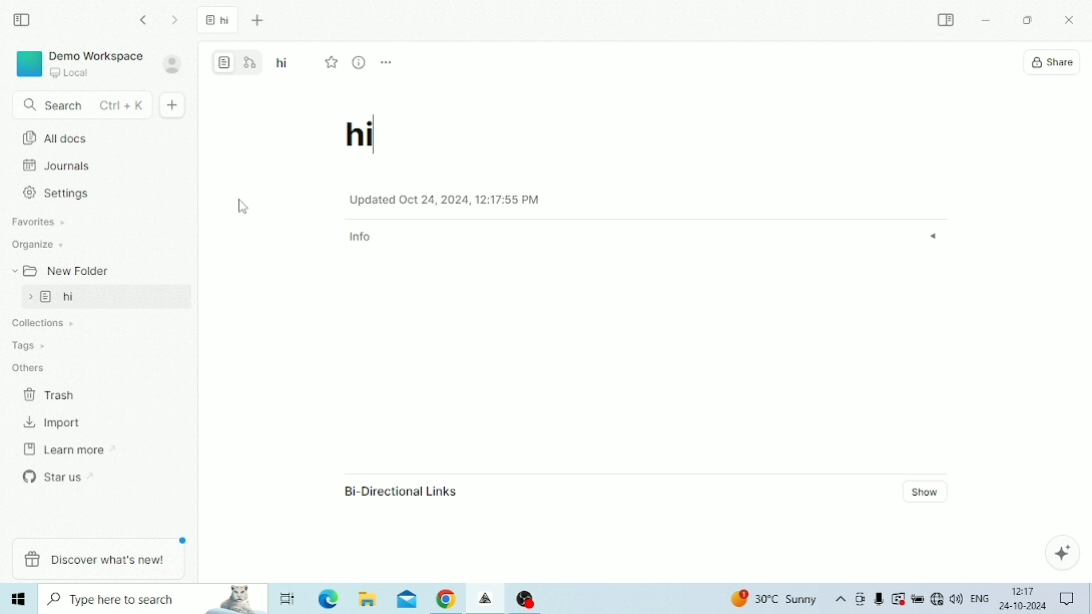  What do you see at coordinates (63, 448) in the screenshot?
I see `Learn more` at bounding box center [63, 448].